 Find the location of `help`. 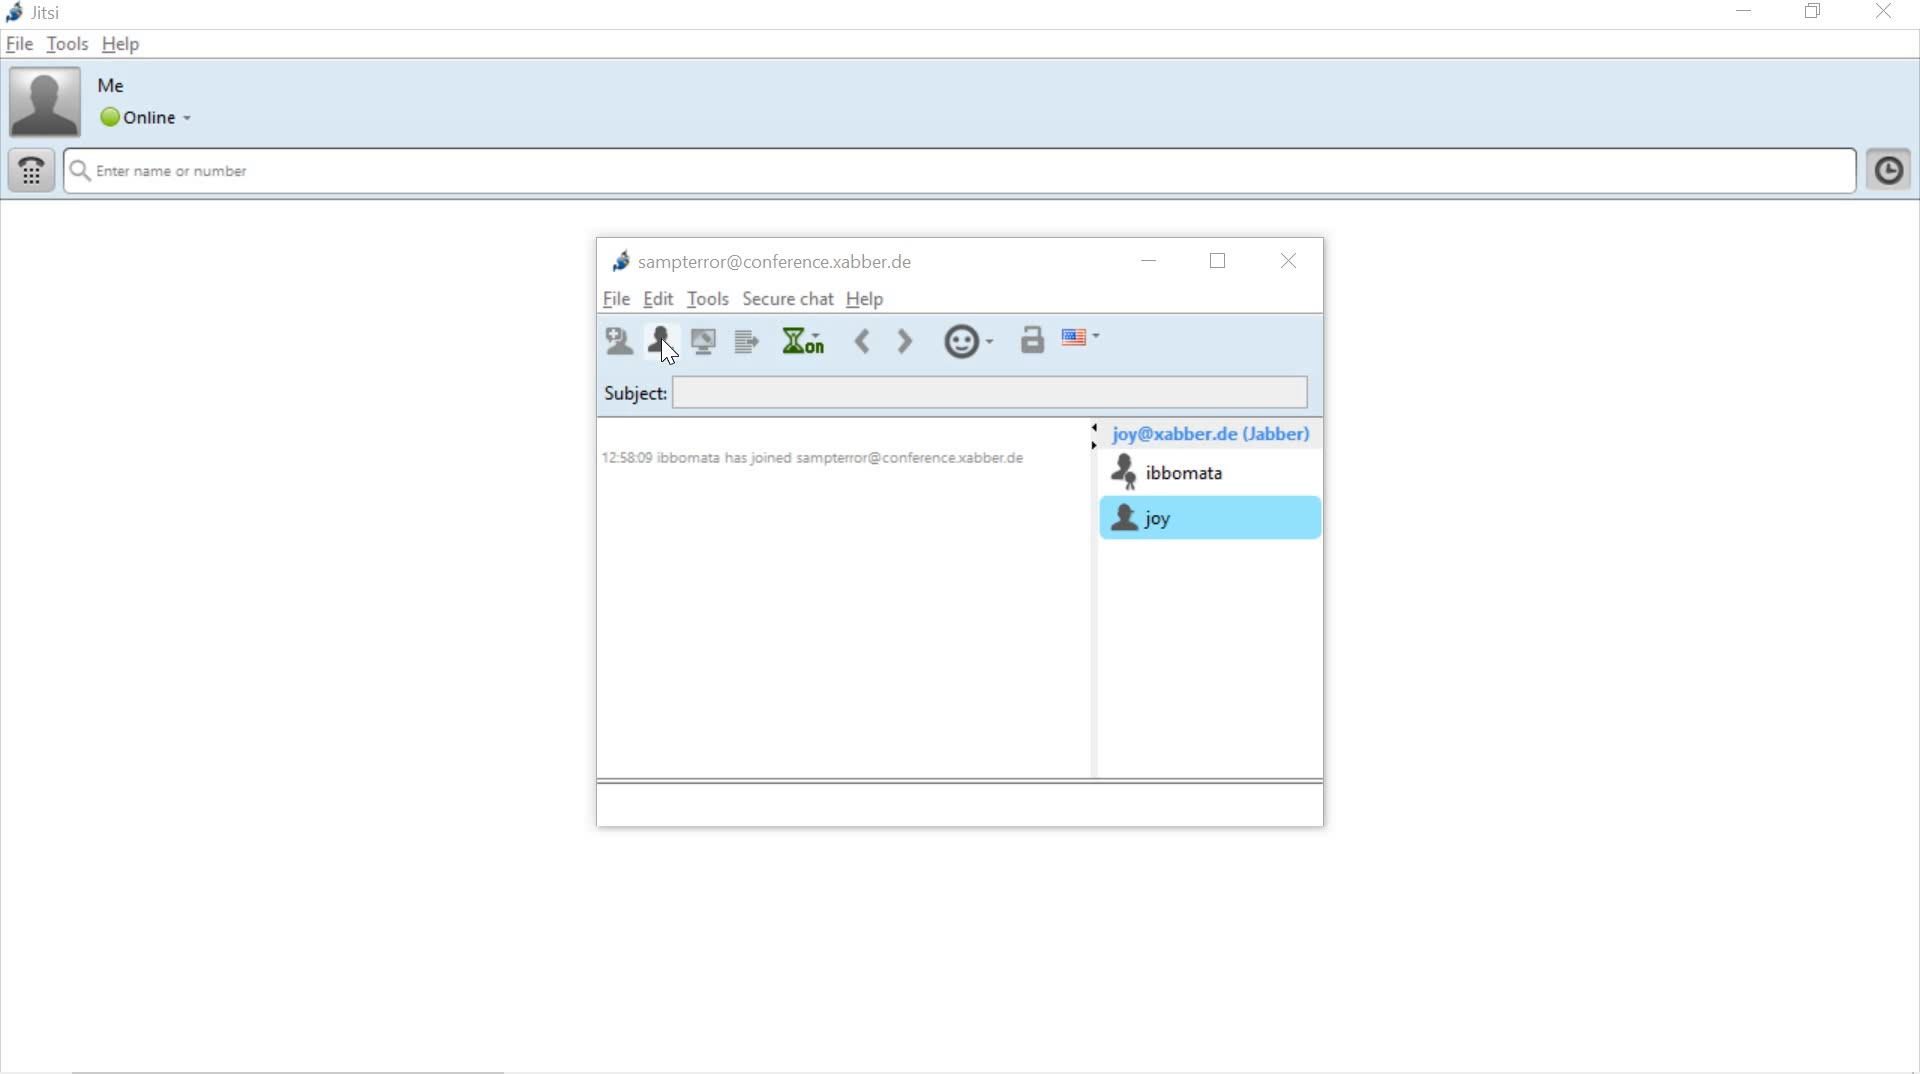

help is located at coordinates (124, 44).